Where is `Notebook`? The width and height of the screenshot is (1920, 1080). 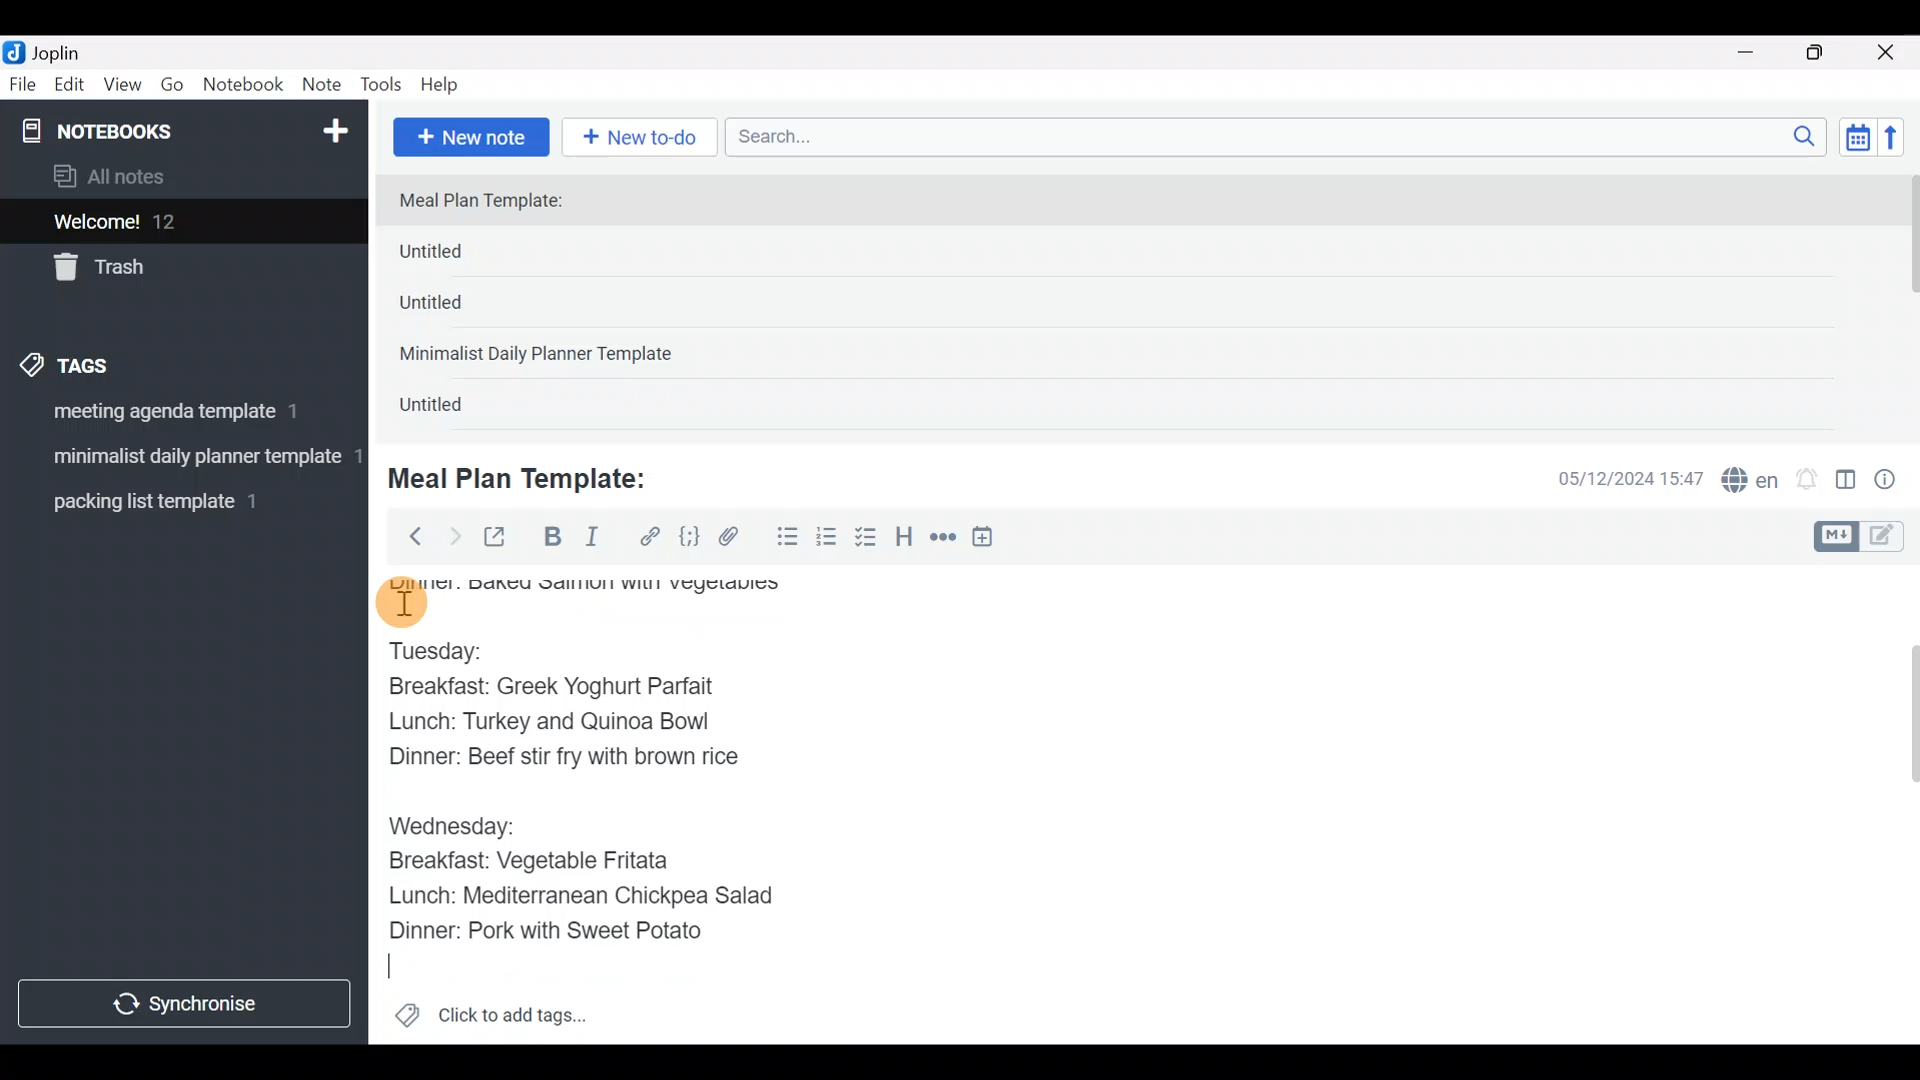 Notebook is located at coordinates (244, 85).